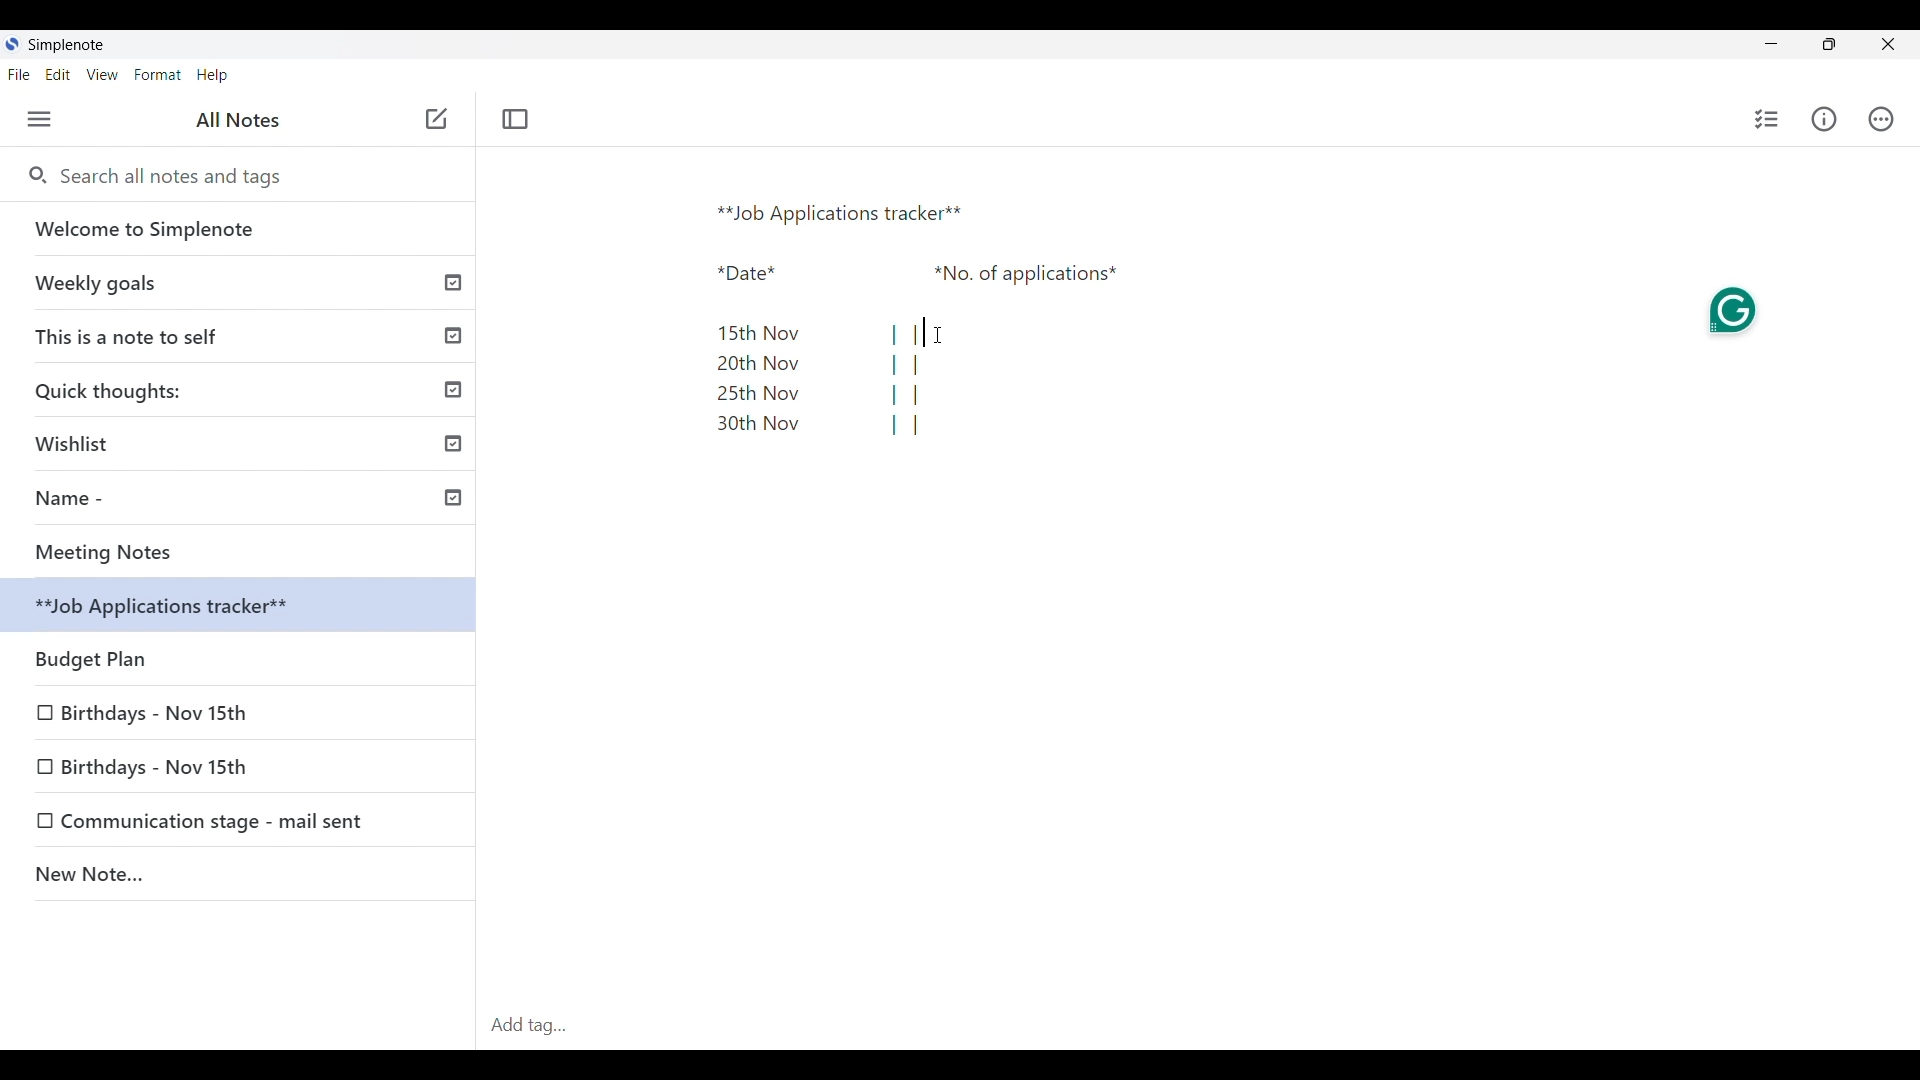 This screenshot has height=1080, width=1920. What do you see at coordinates (438, 118) in the screenshot?
I see `Click to add note` at bounding box center [438, 118].